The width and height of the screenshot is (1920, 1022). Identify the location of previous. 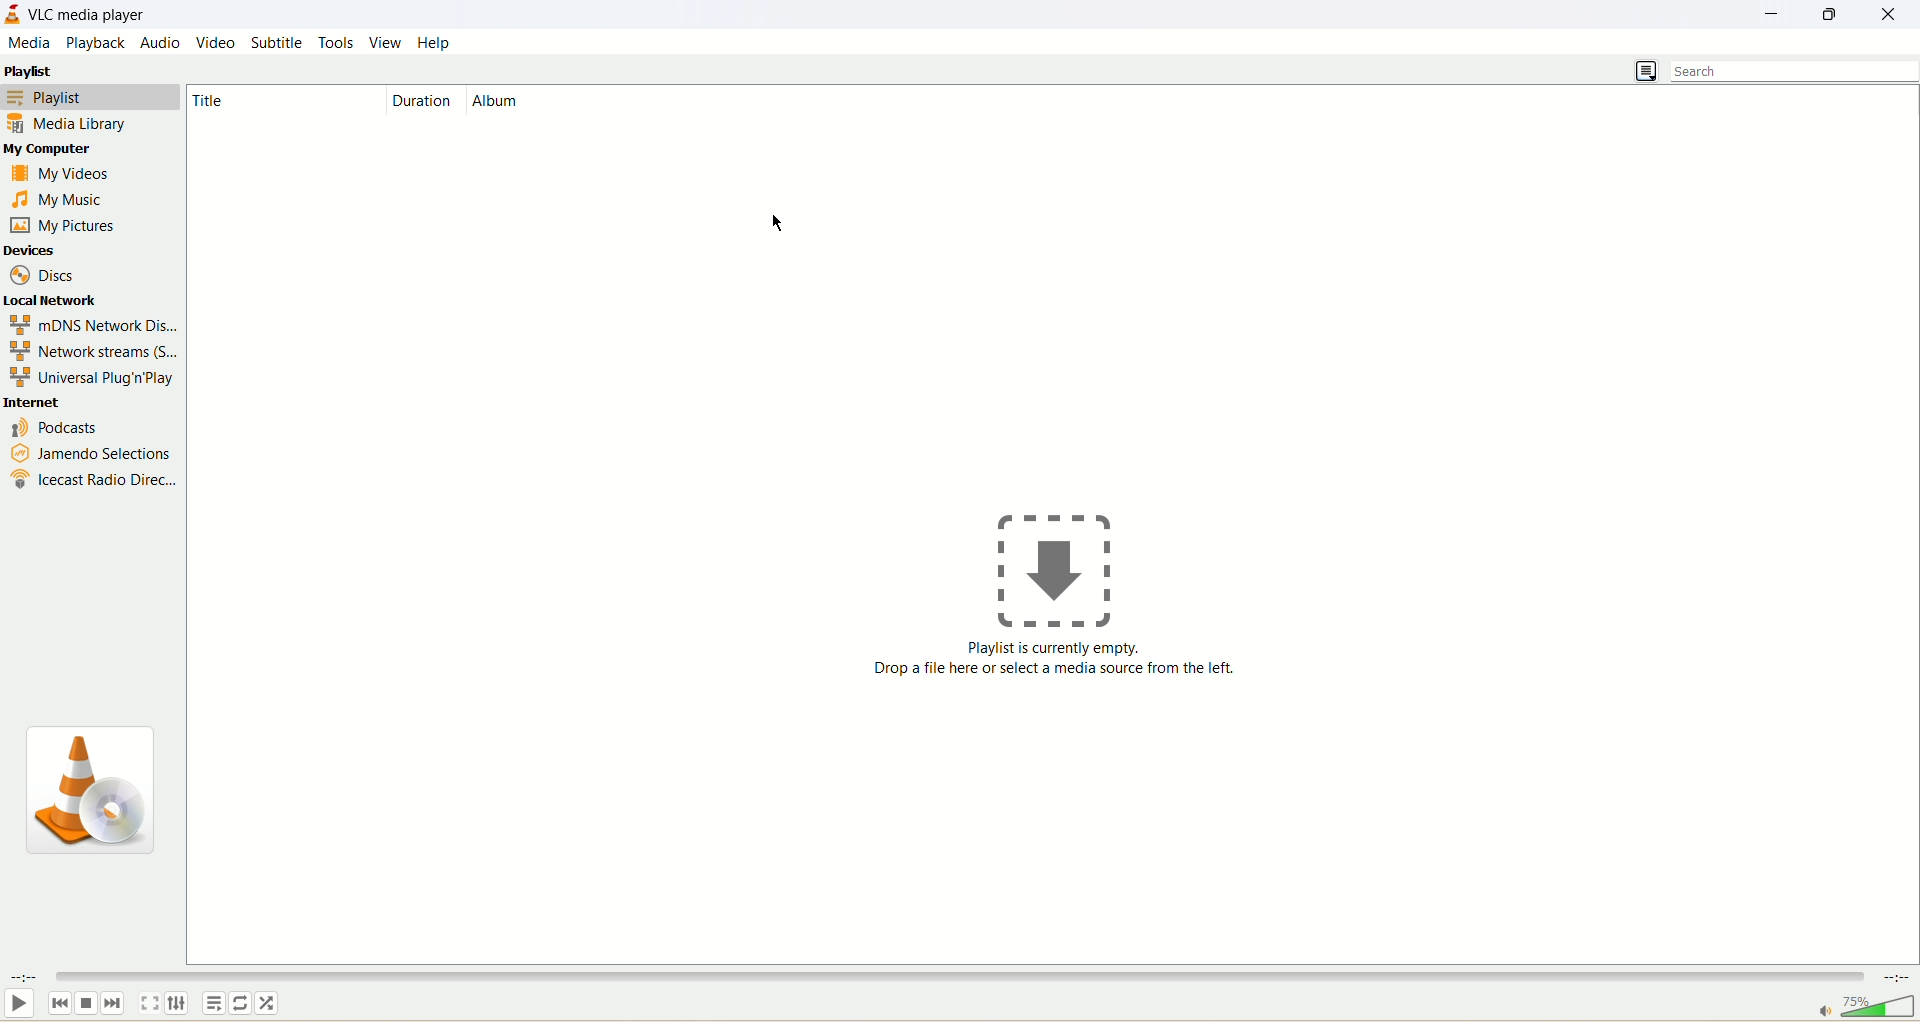
(59, 1001).